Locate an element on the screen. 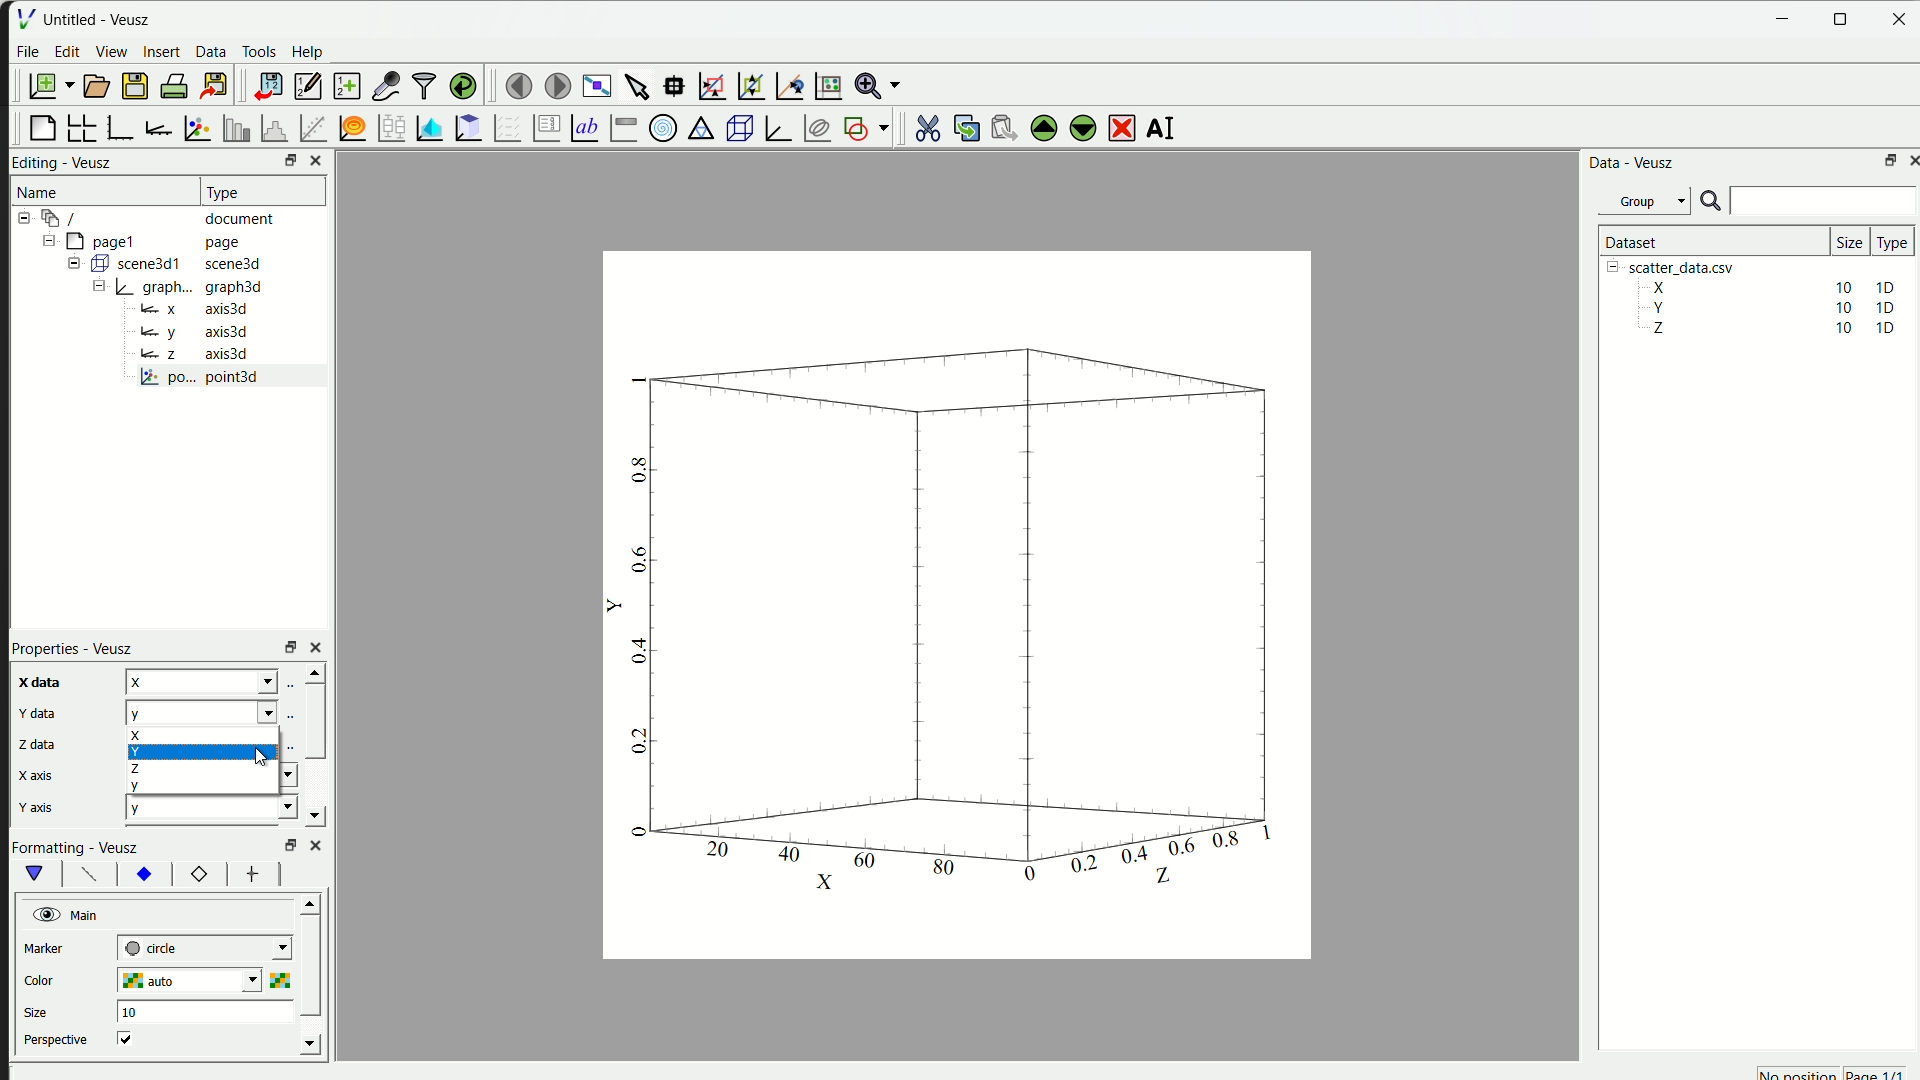  Name is located at coordinates (40, 189).